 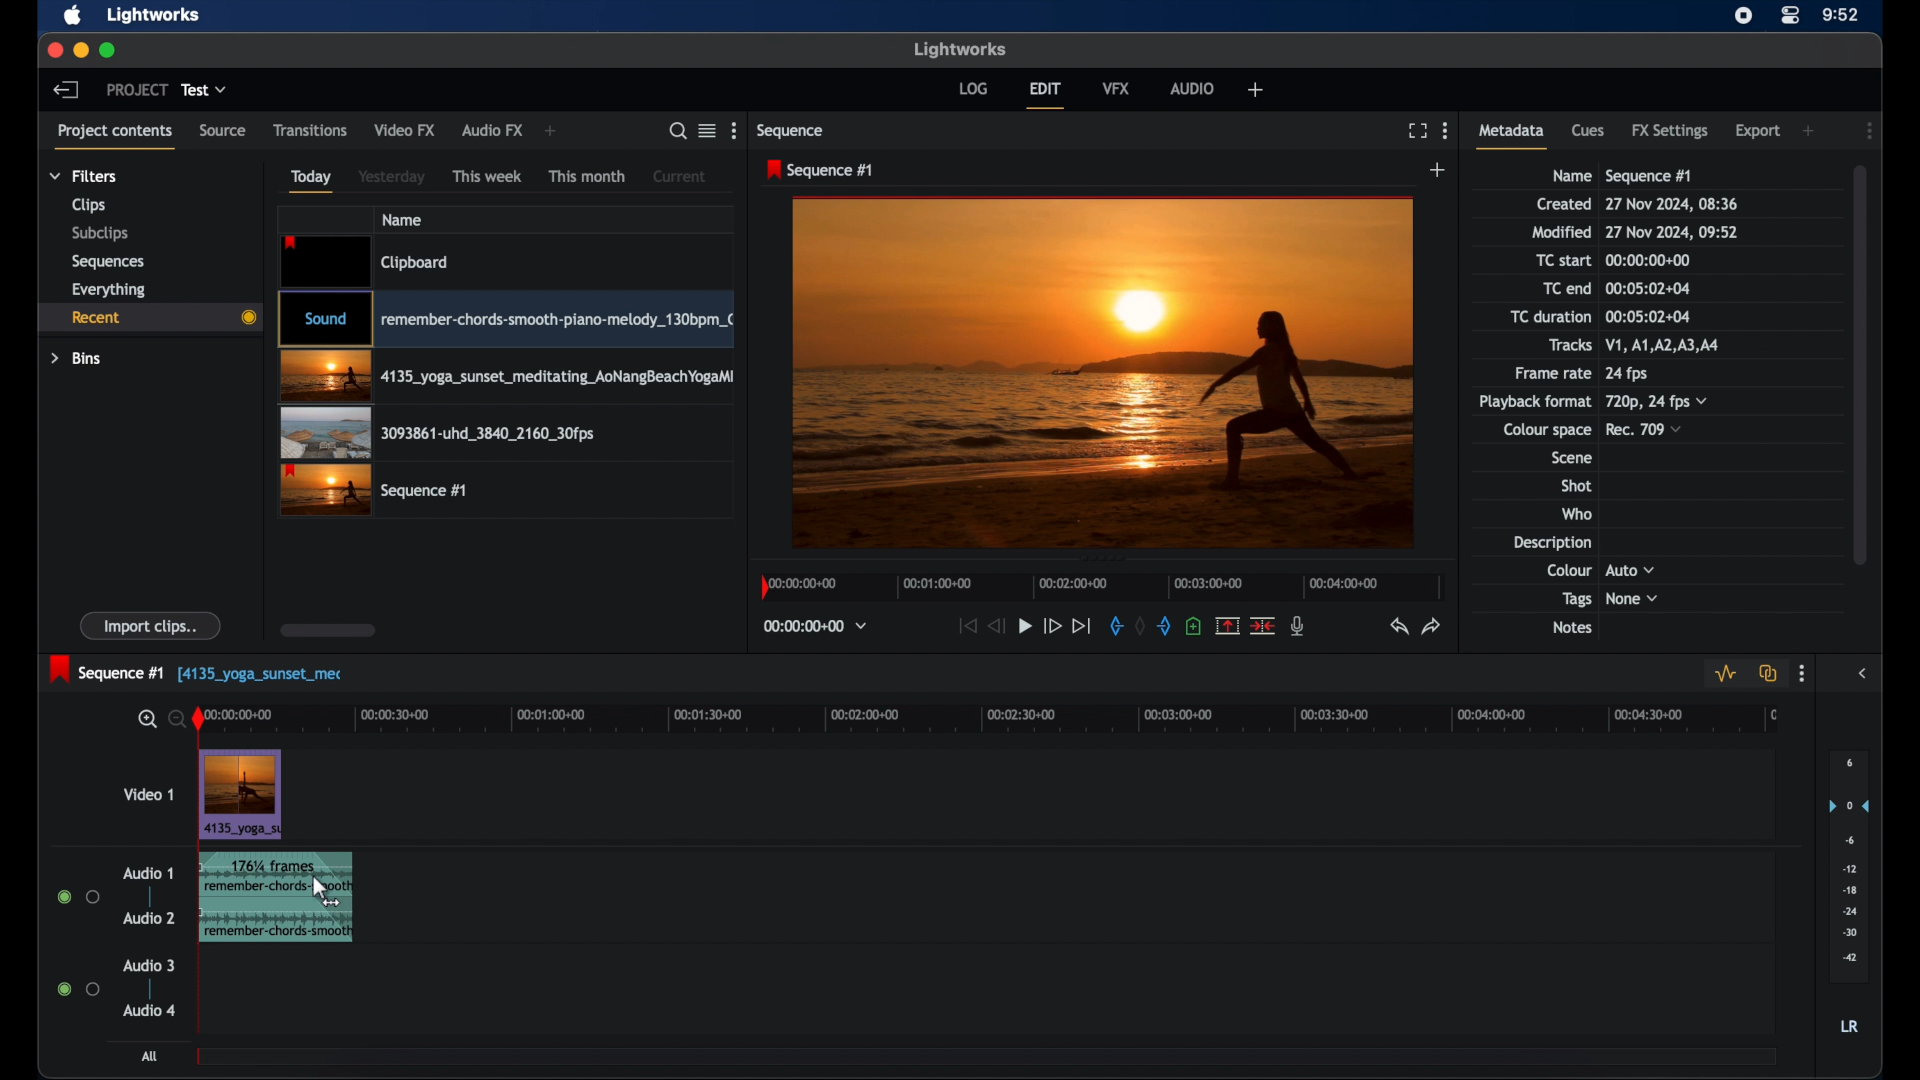 What do you see at coordinates (1446, 131) in the screenshot?
I see `more options` at bounding box center [1446, 131].